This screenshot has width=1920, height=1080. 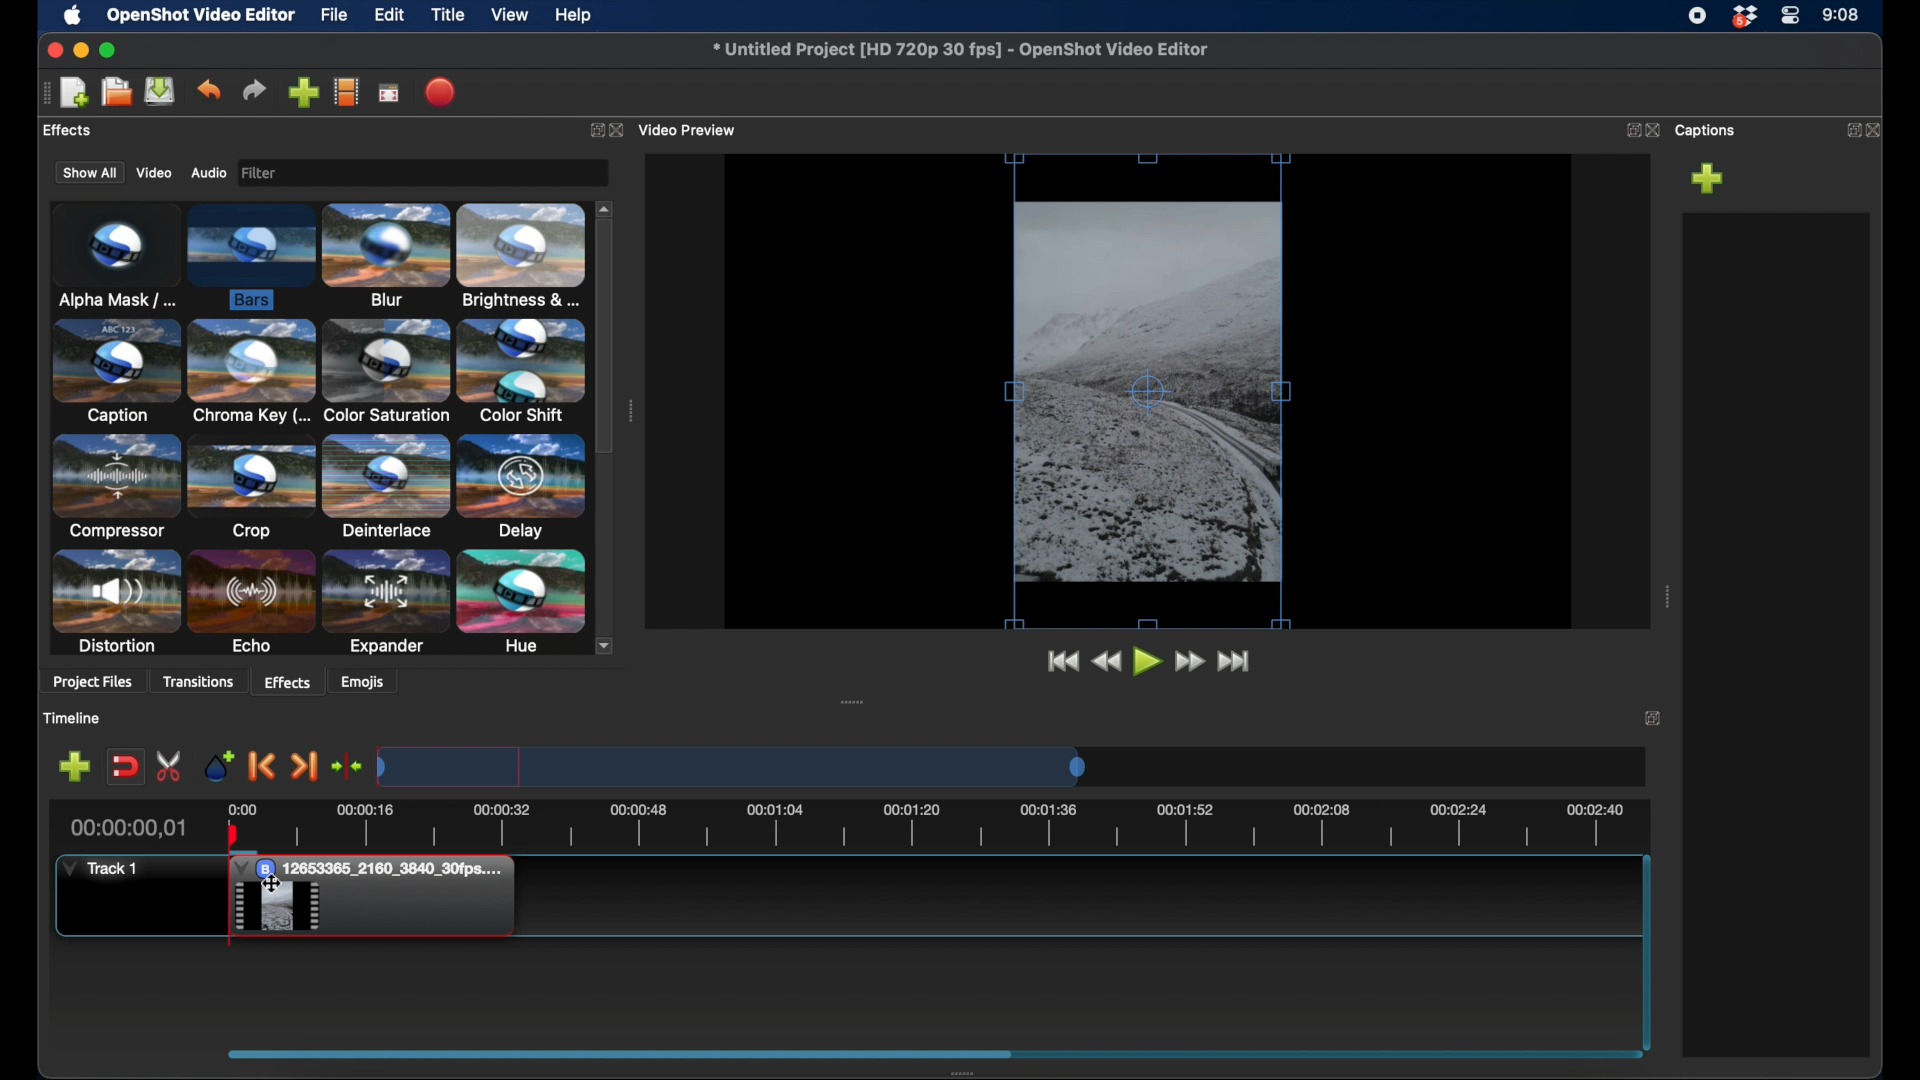 I want to click on cursor, so click(x=279, y=884).